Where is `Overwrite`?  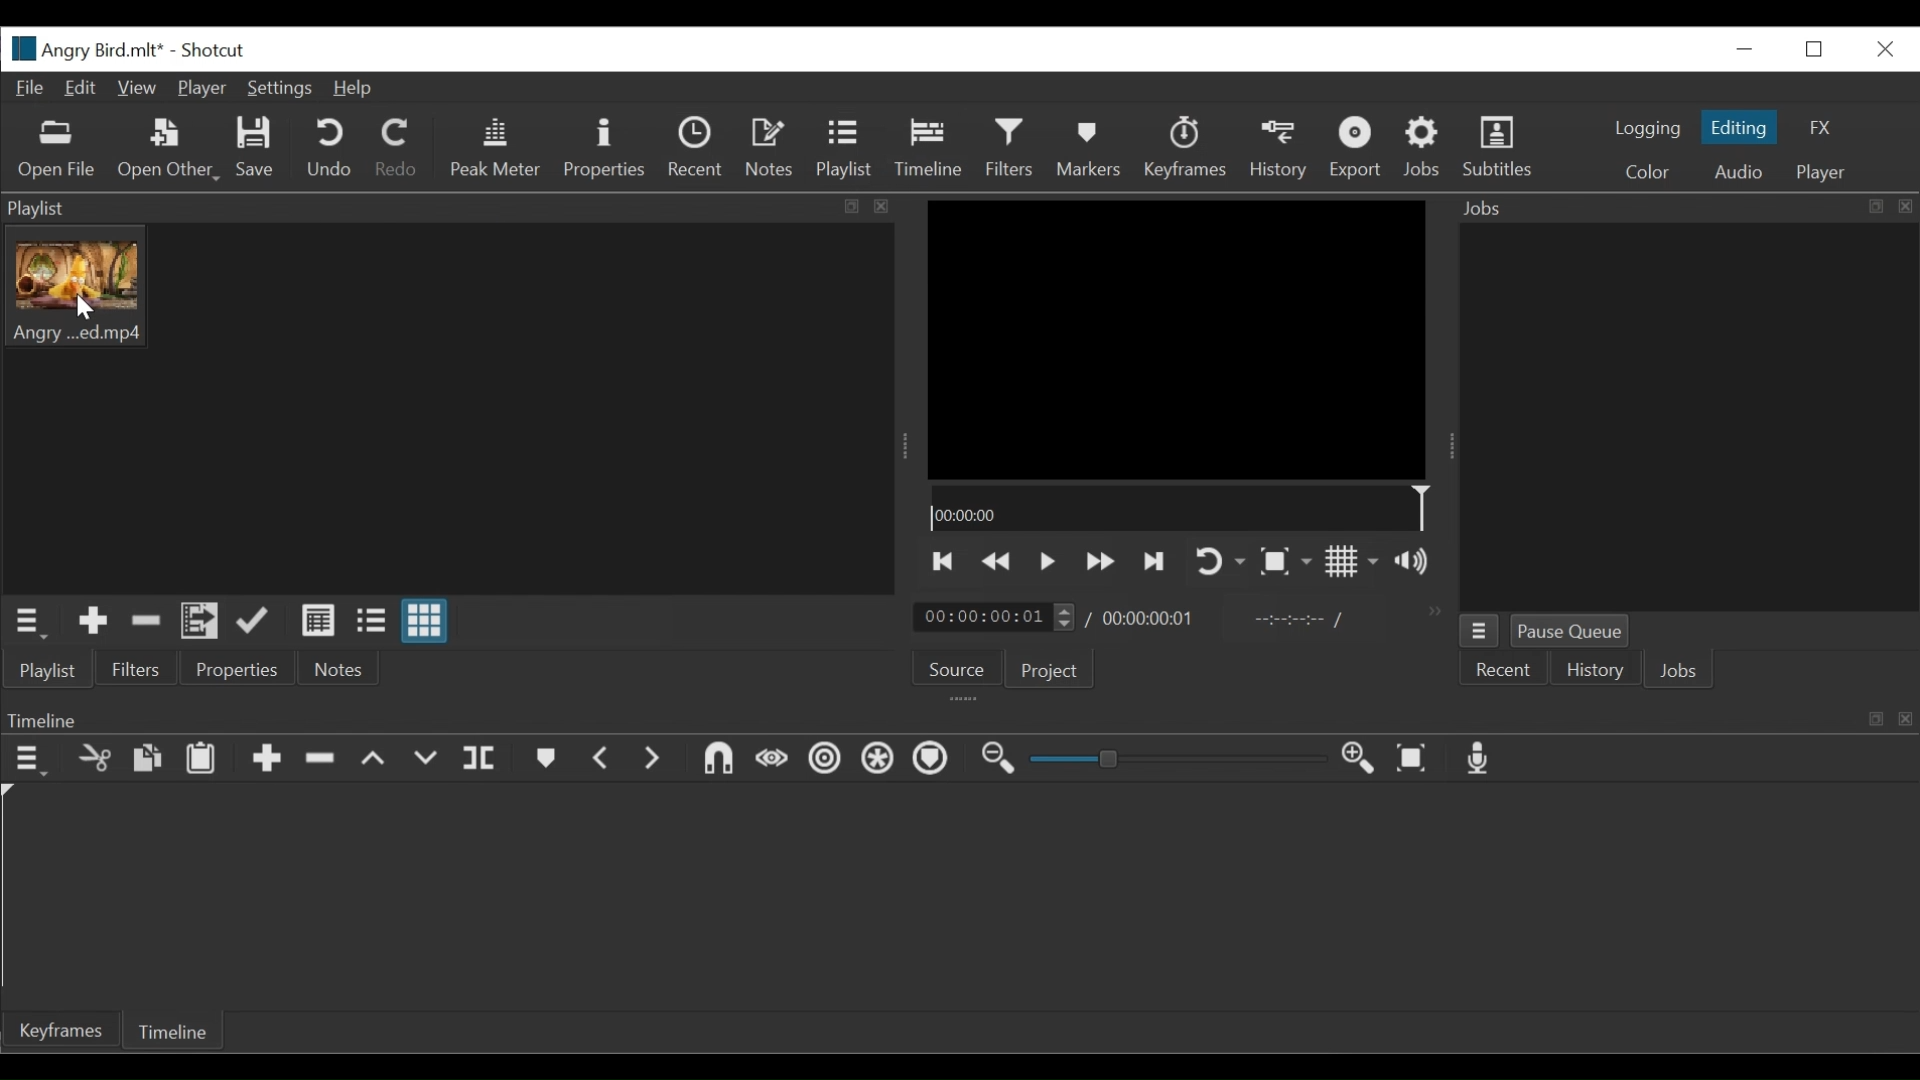
Overwrite is located at coordinates (423, 759).